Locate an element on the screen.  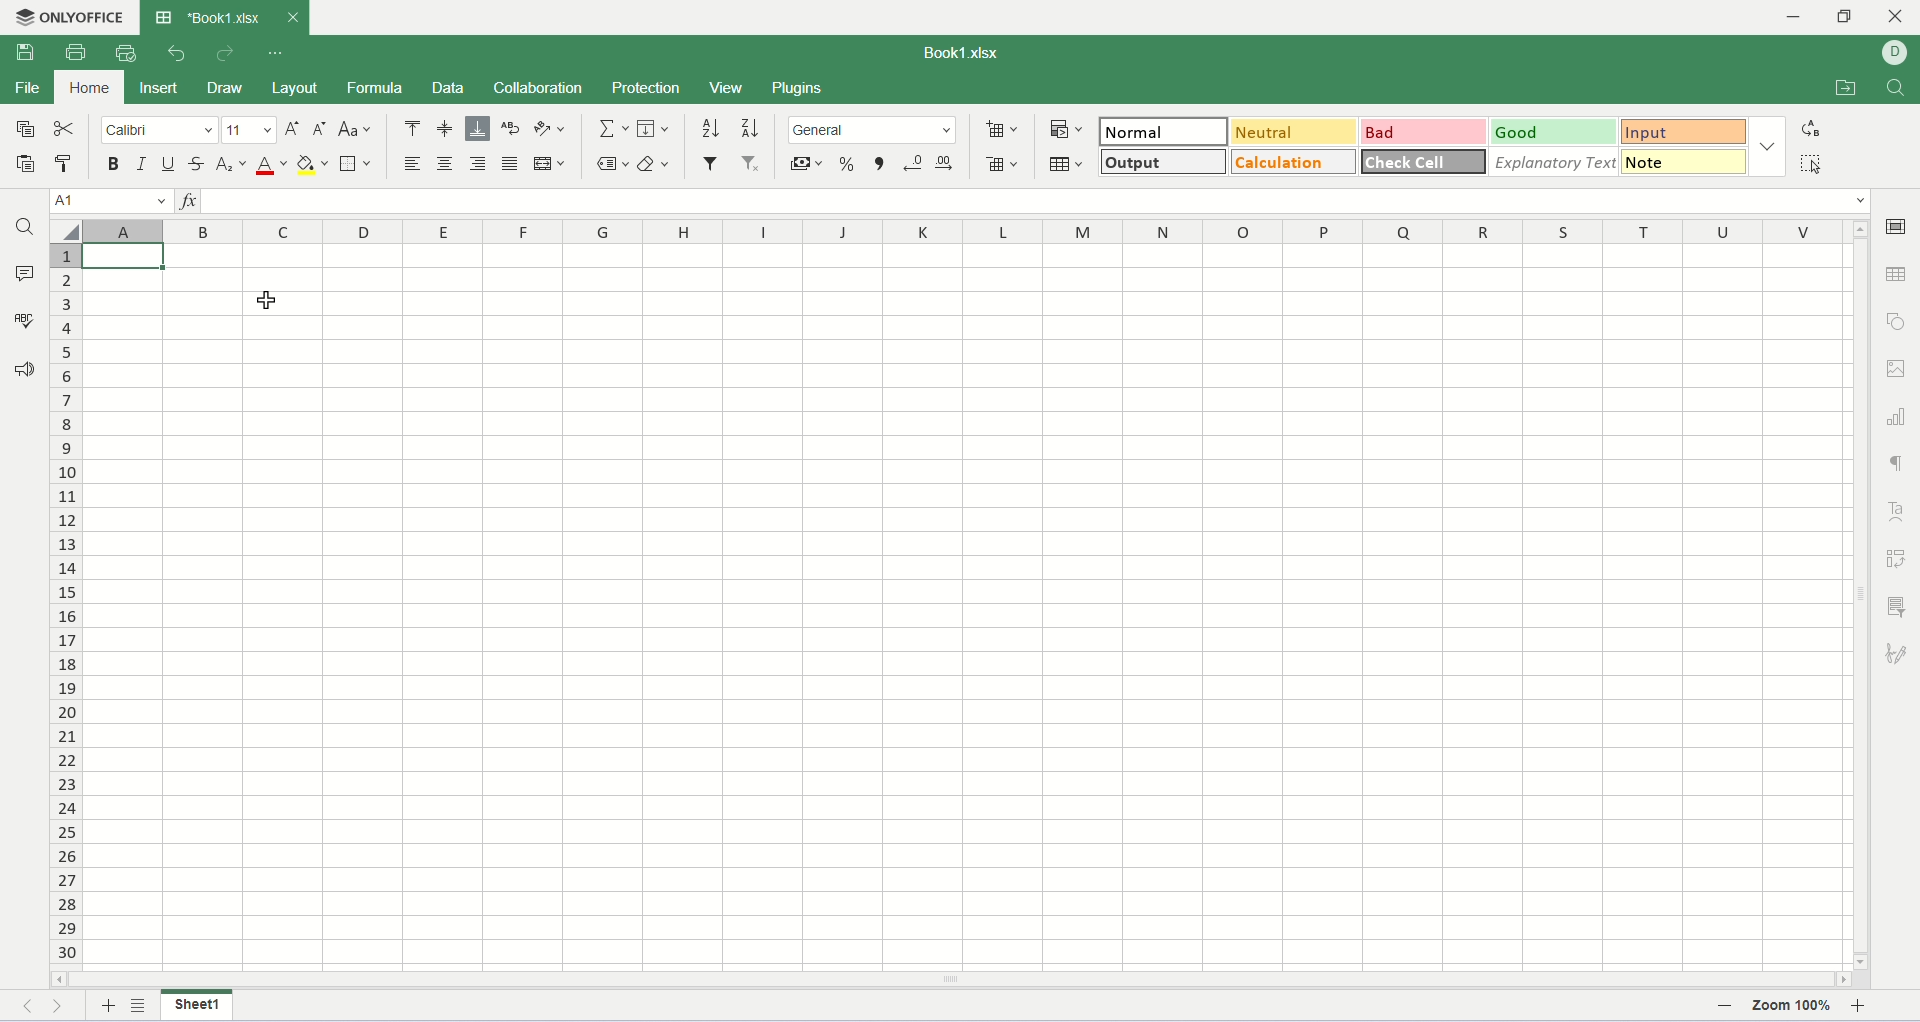
input is located at coordinates (1684, 131).